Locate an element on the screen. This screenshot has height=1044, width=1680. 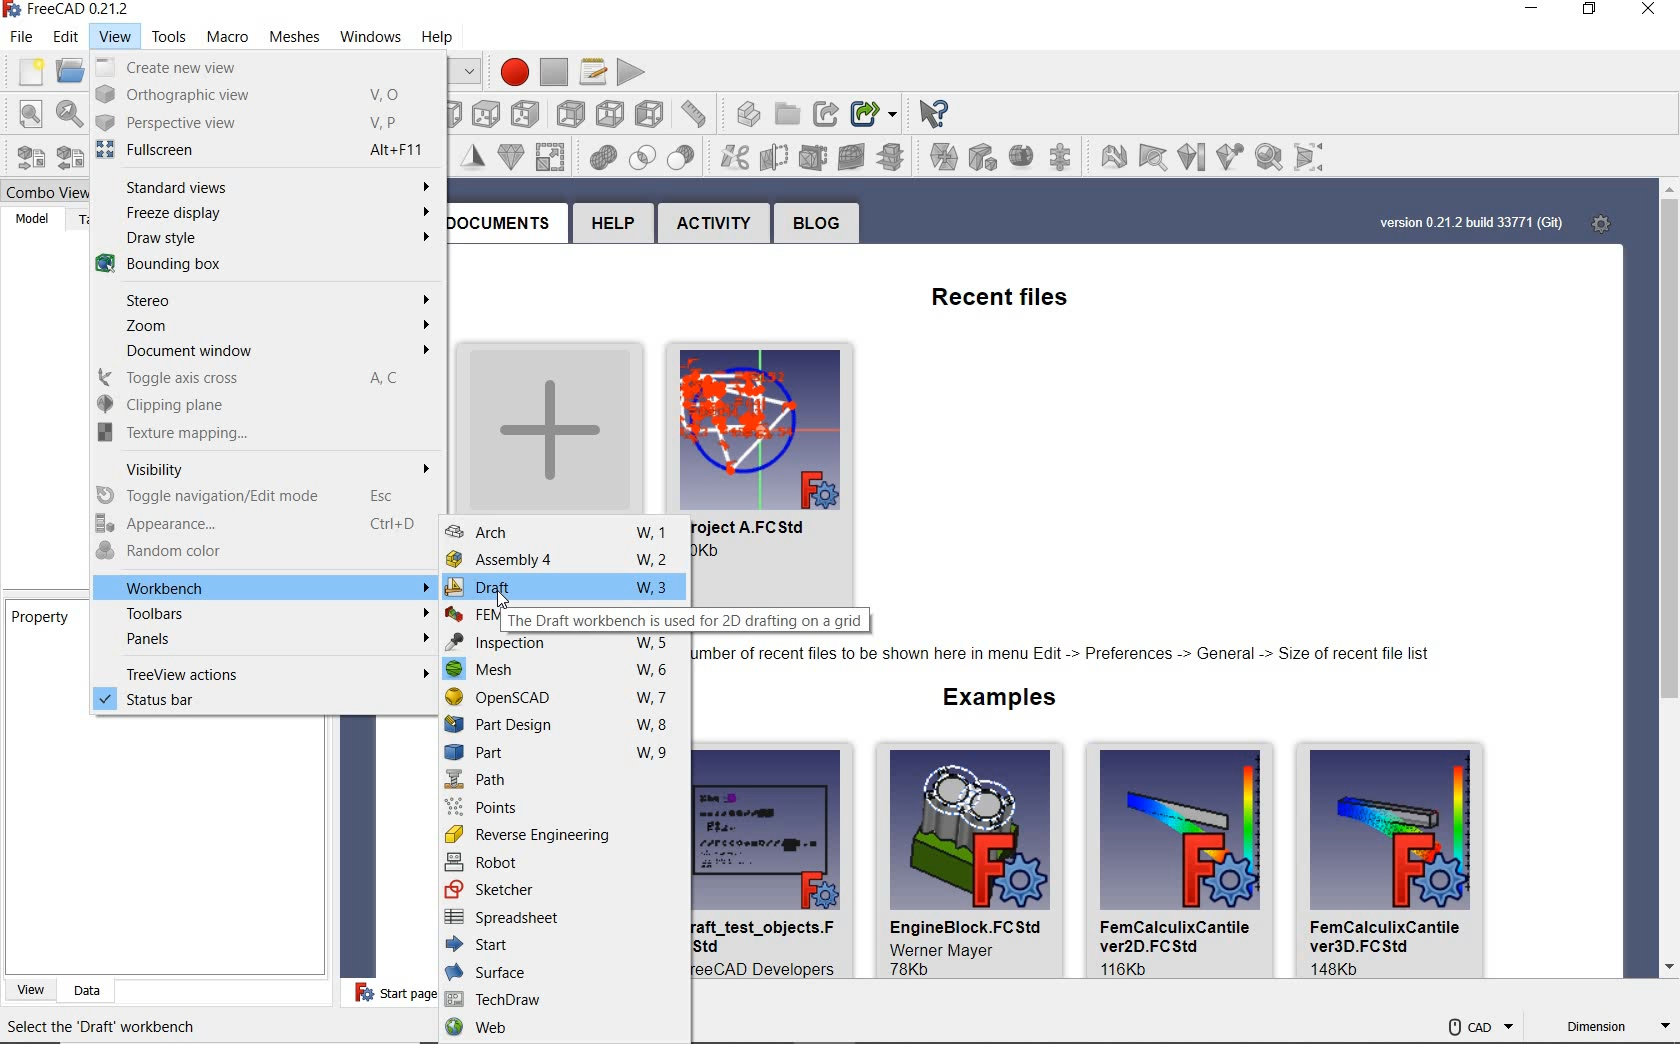
top is located at coordinates (446, 110).